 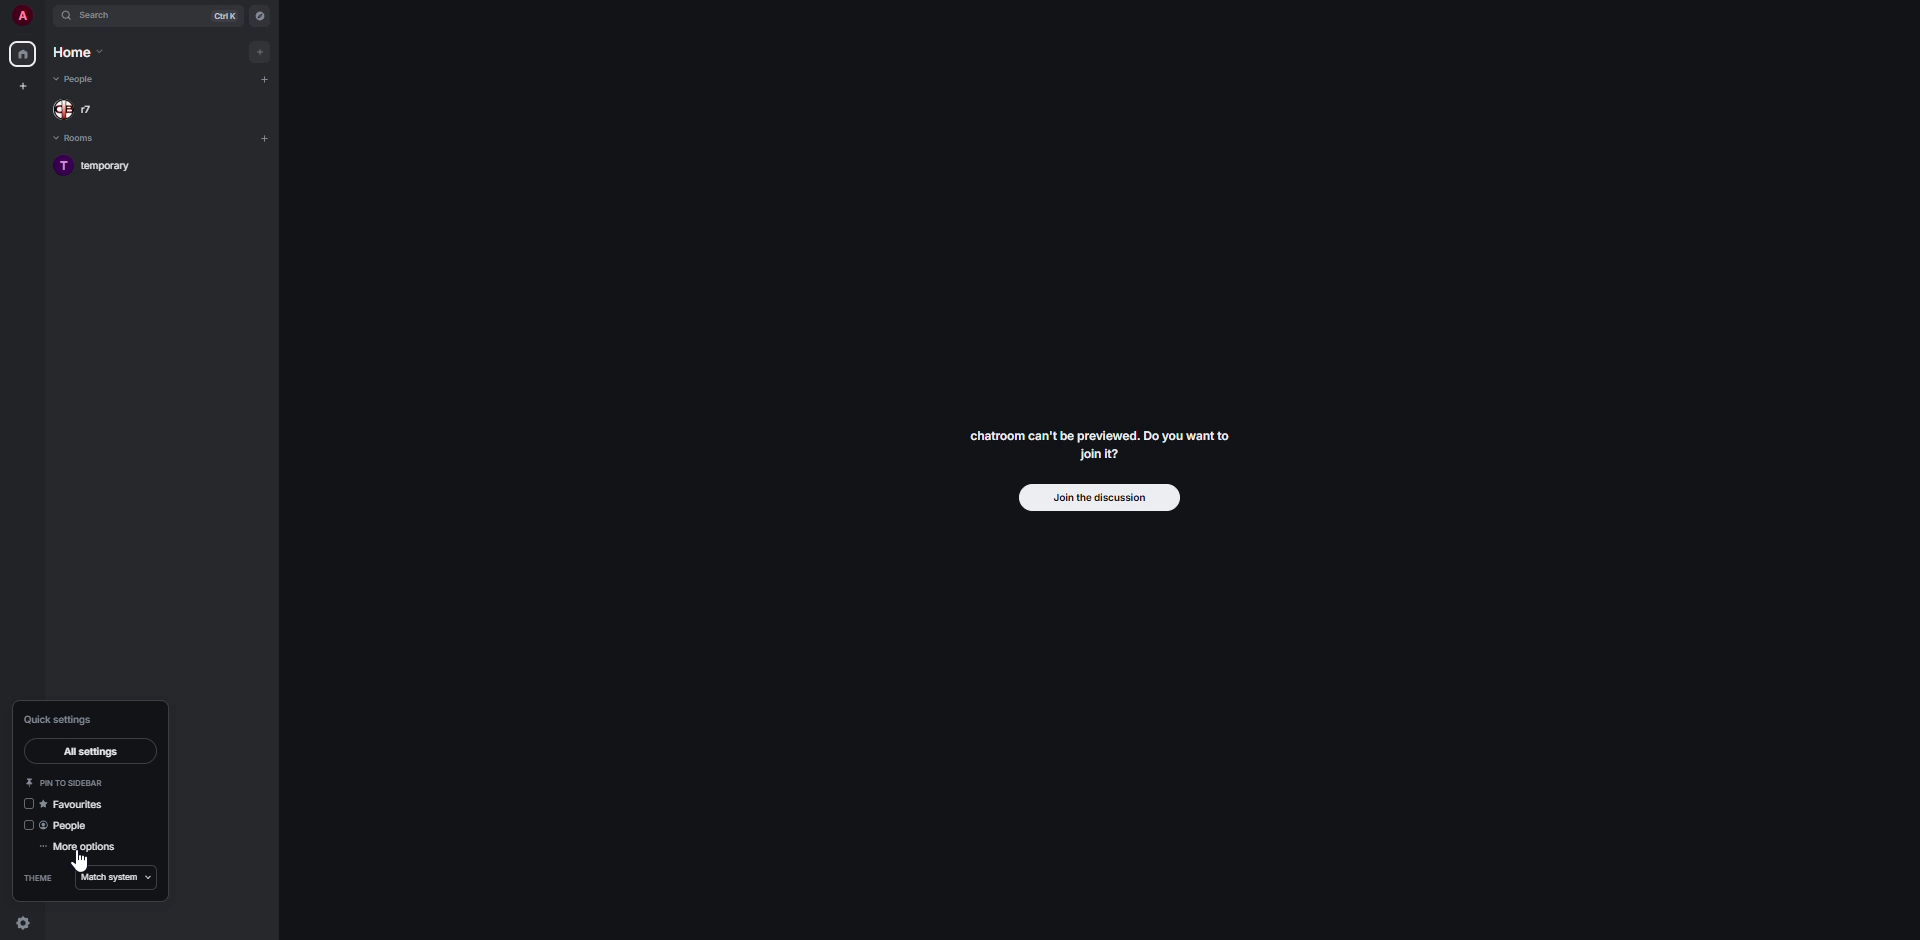 What do you see at coordinates (36, 876) in the screenshot?
I see `theme` at bounding box center [36, 876].